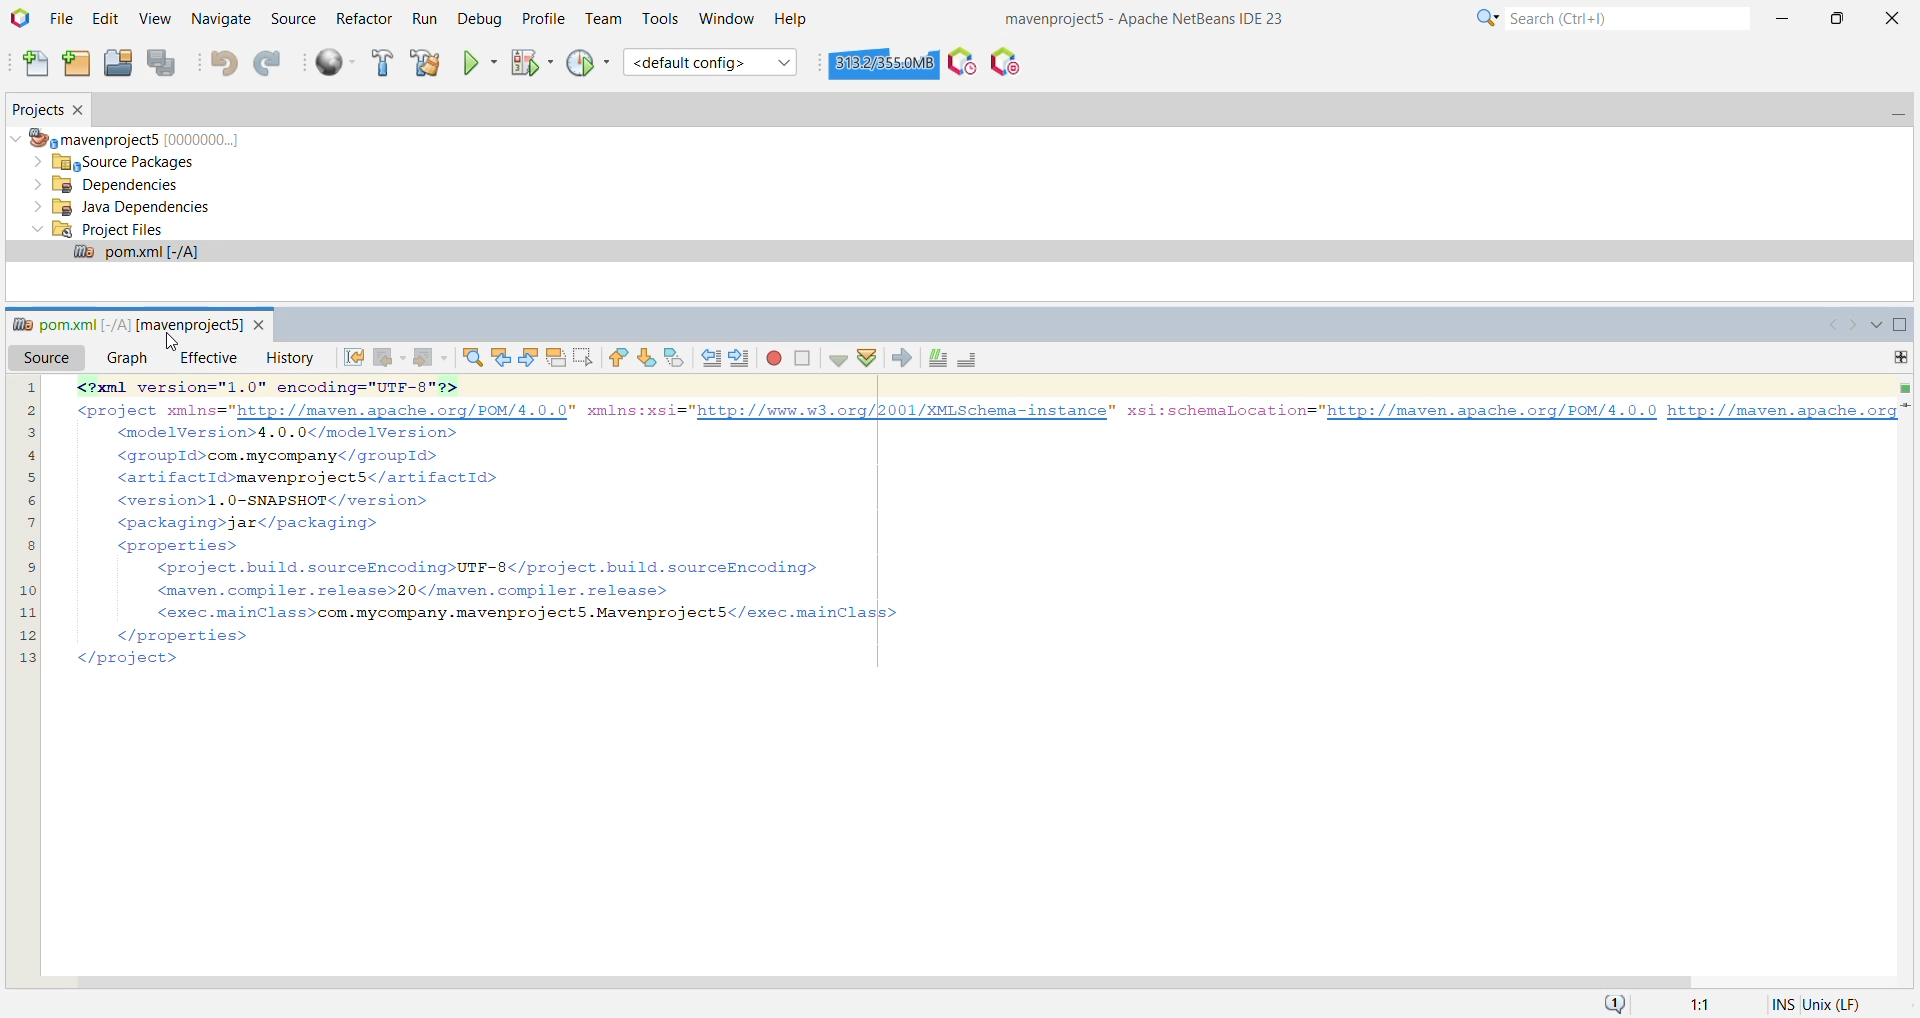 The height and width of the screenshot is (1018, 1920). I want to click on Forward, so click(430, 358).